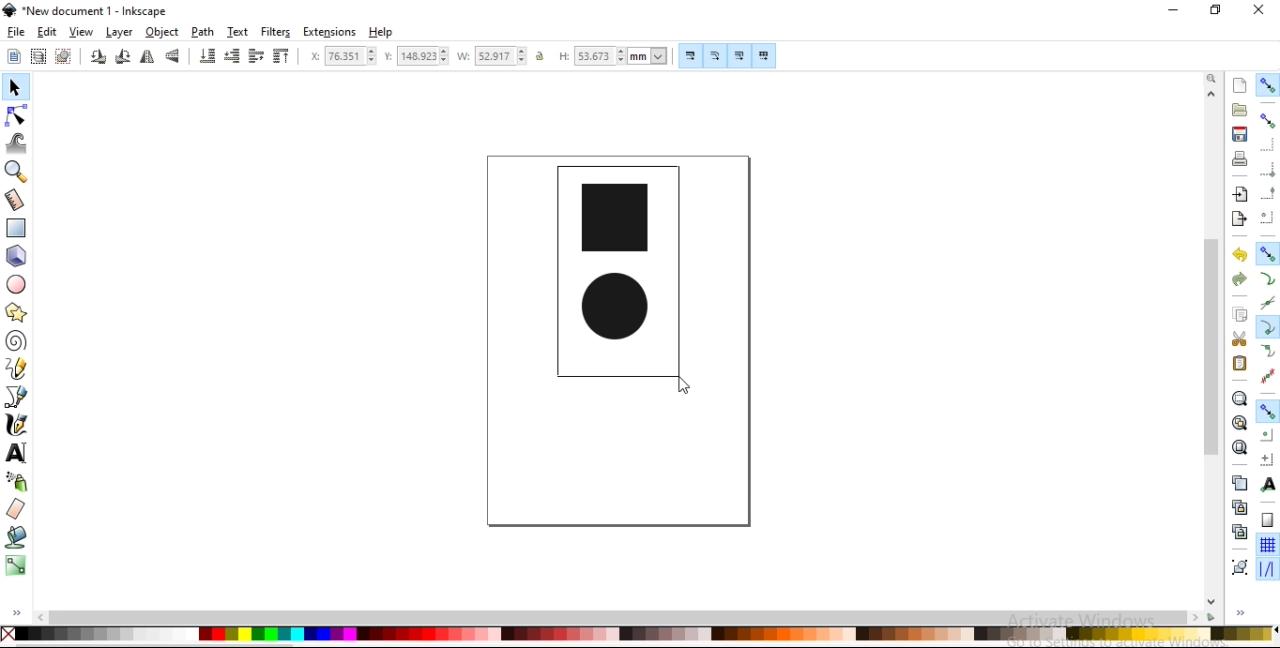  I want to click on zoom to fit page, so click(1240, 447).